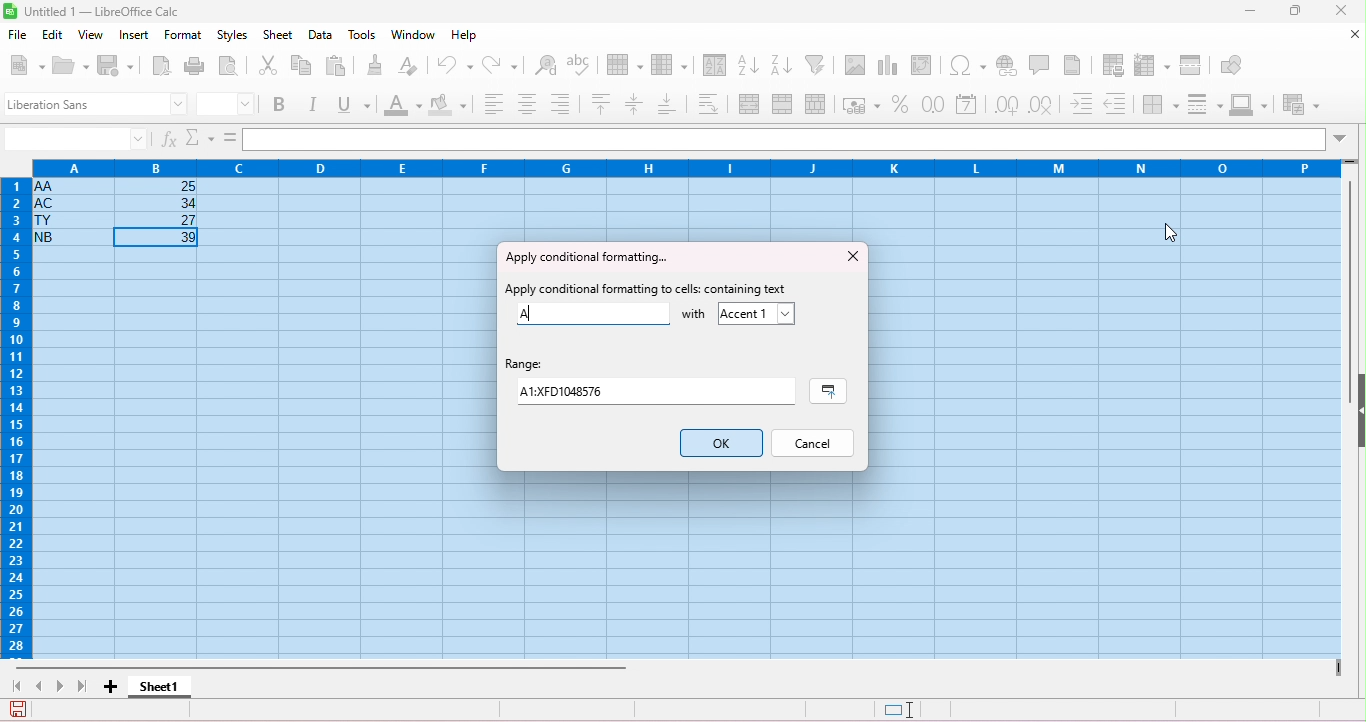 The height and width of the screenshot is (722, 1366). What do you see at coordinates (899, 711) in the screenshot?
I see `standard selection` at bounding box center [899, 711].